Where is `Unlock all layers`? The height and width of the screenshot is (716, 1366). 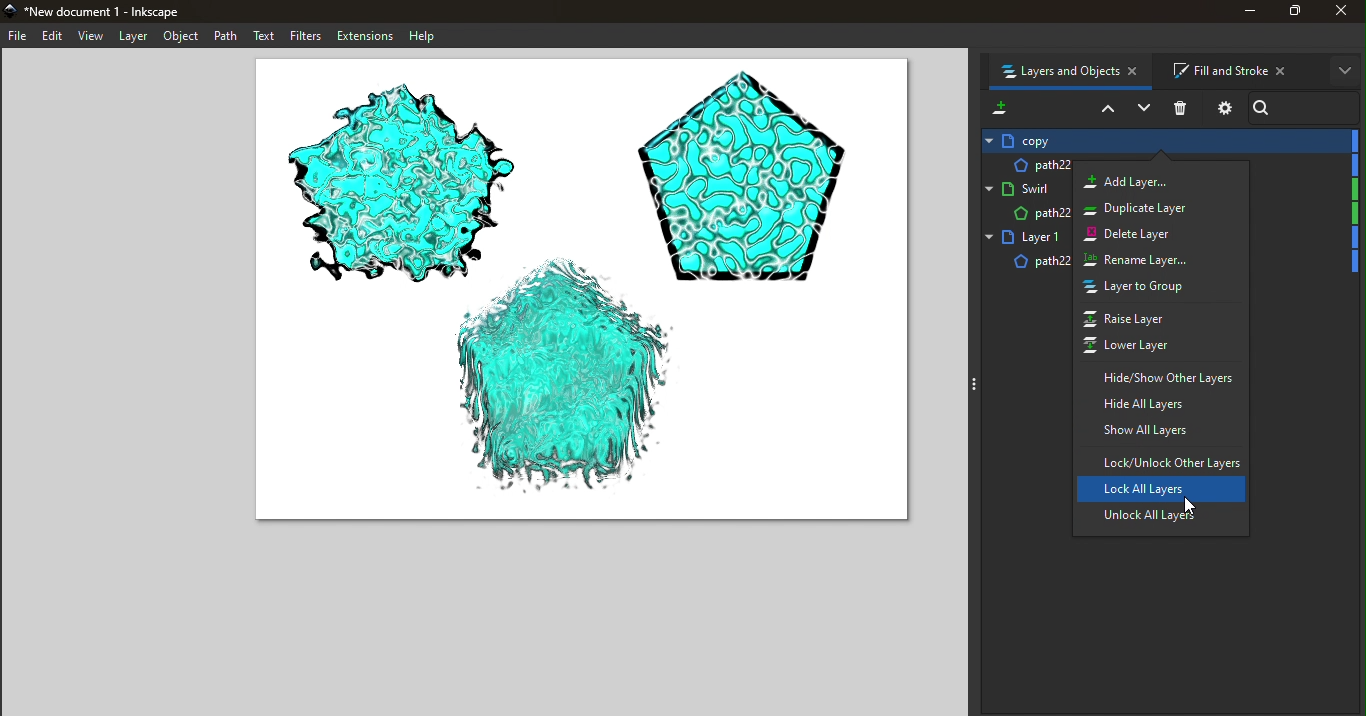
Unlock all layers is located at coordinates (1158, 519).